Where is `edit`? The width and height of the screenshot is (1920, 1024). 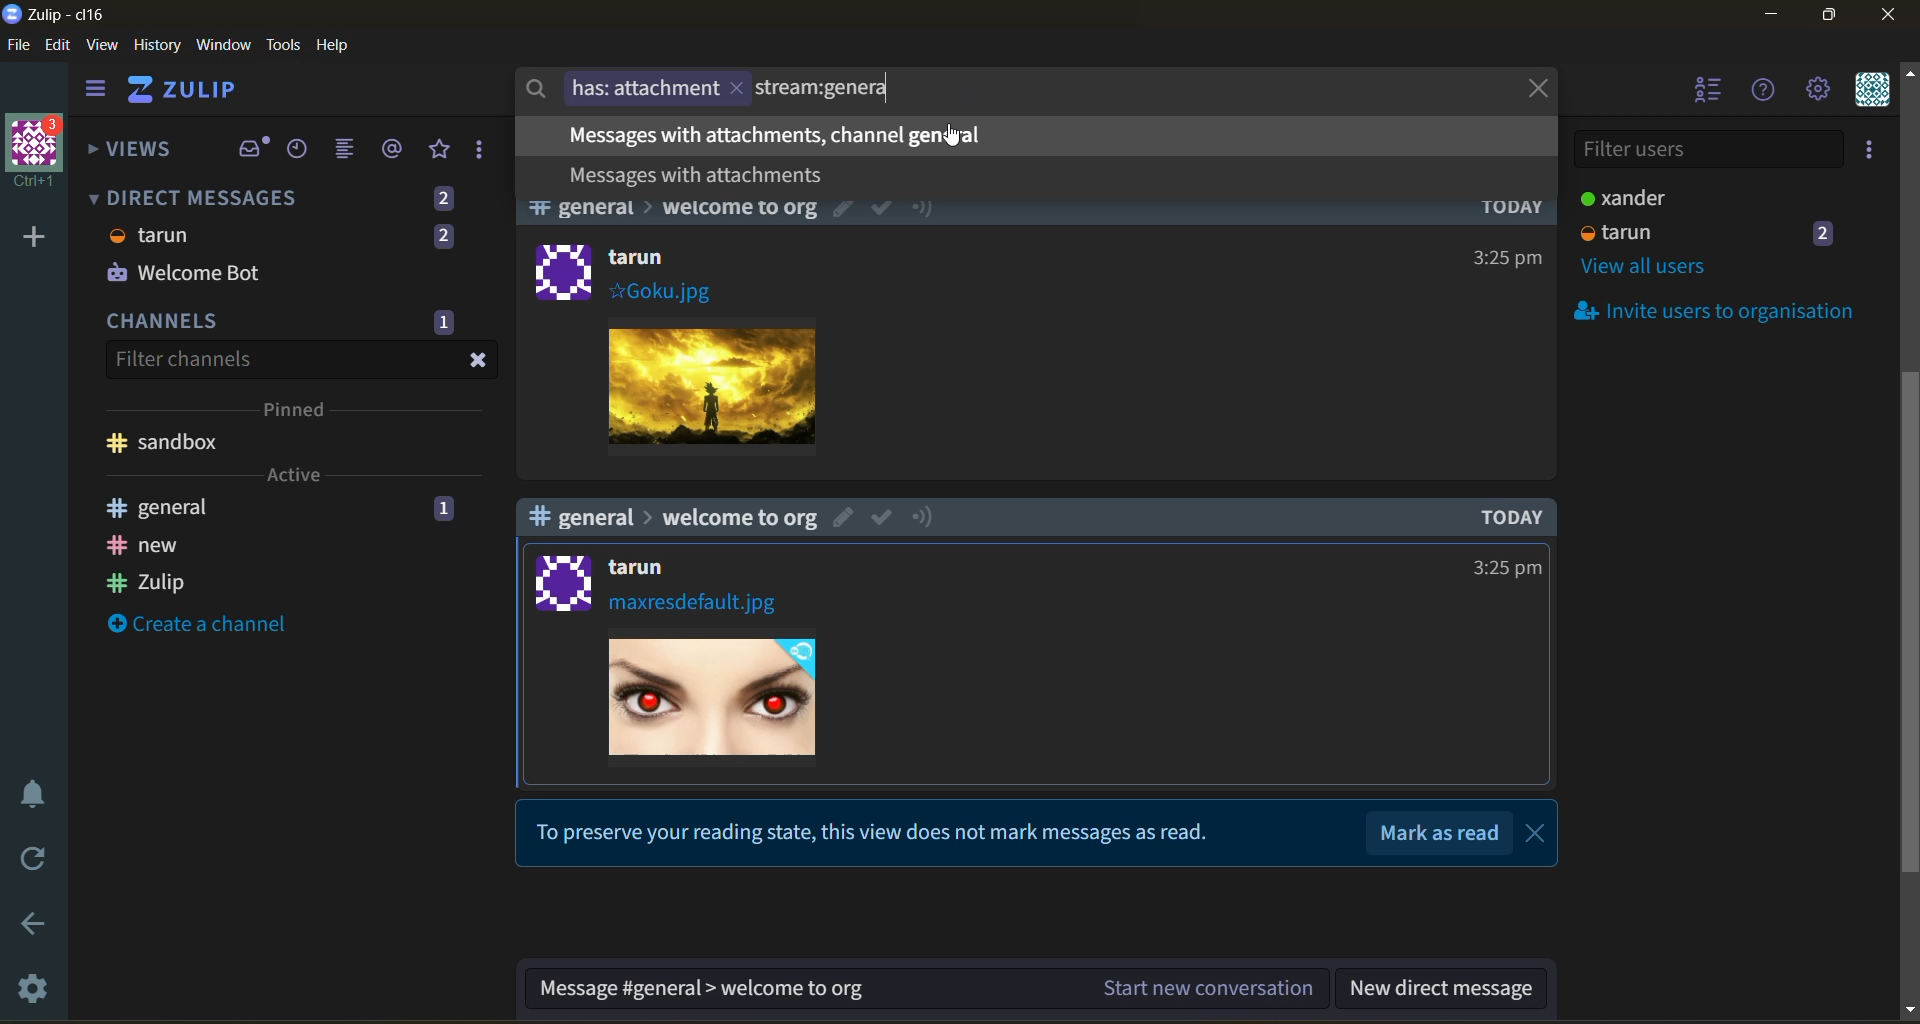
edit is located at coordinates (59, 46).